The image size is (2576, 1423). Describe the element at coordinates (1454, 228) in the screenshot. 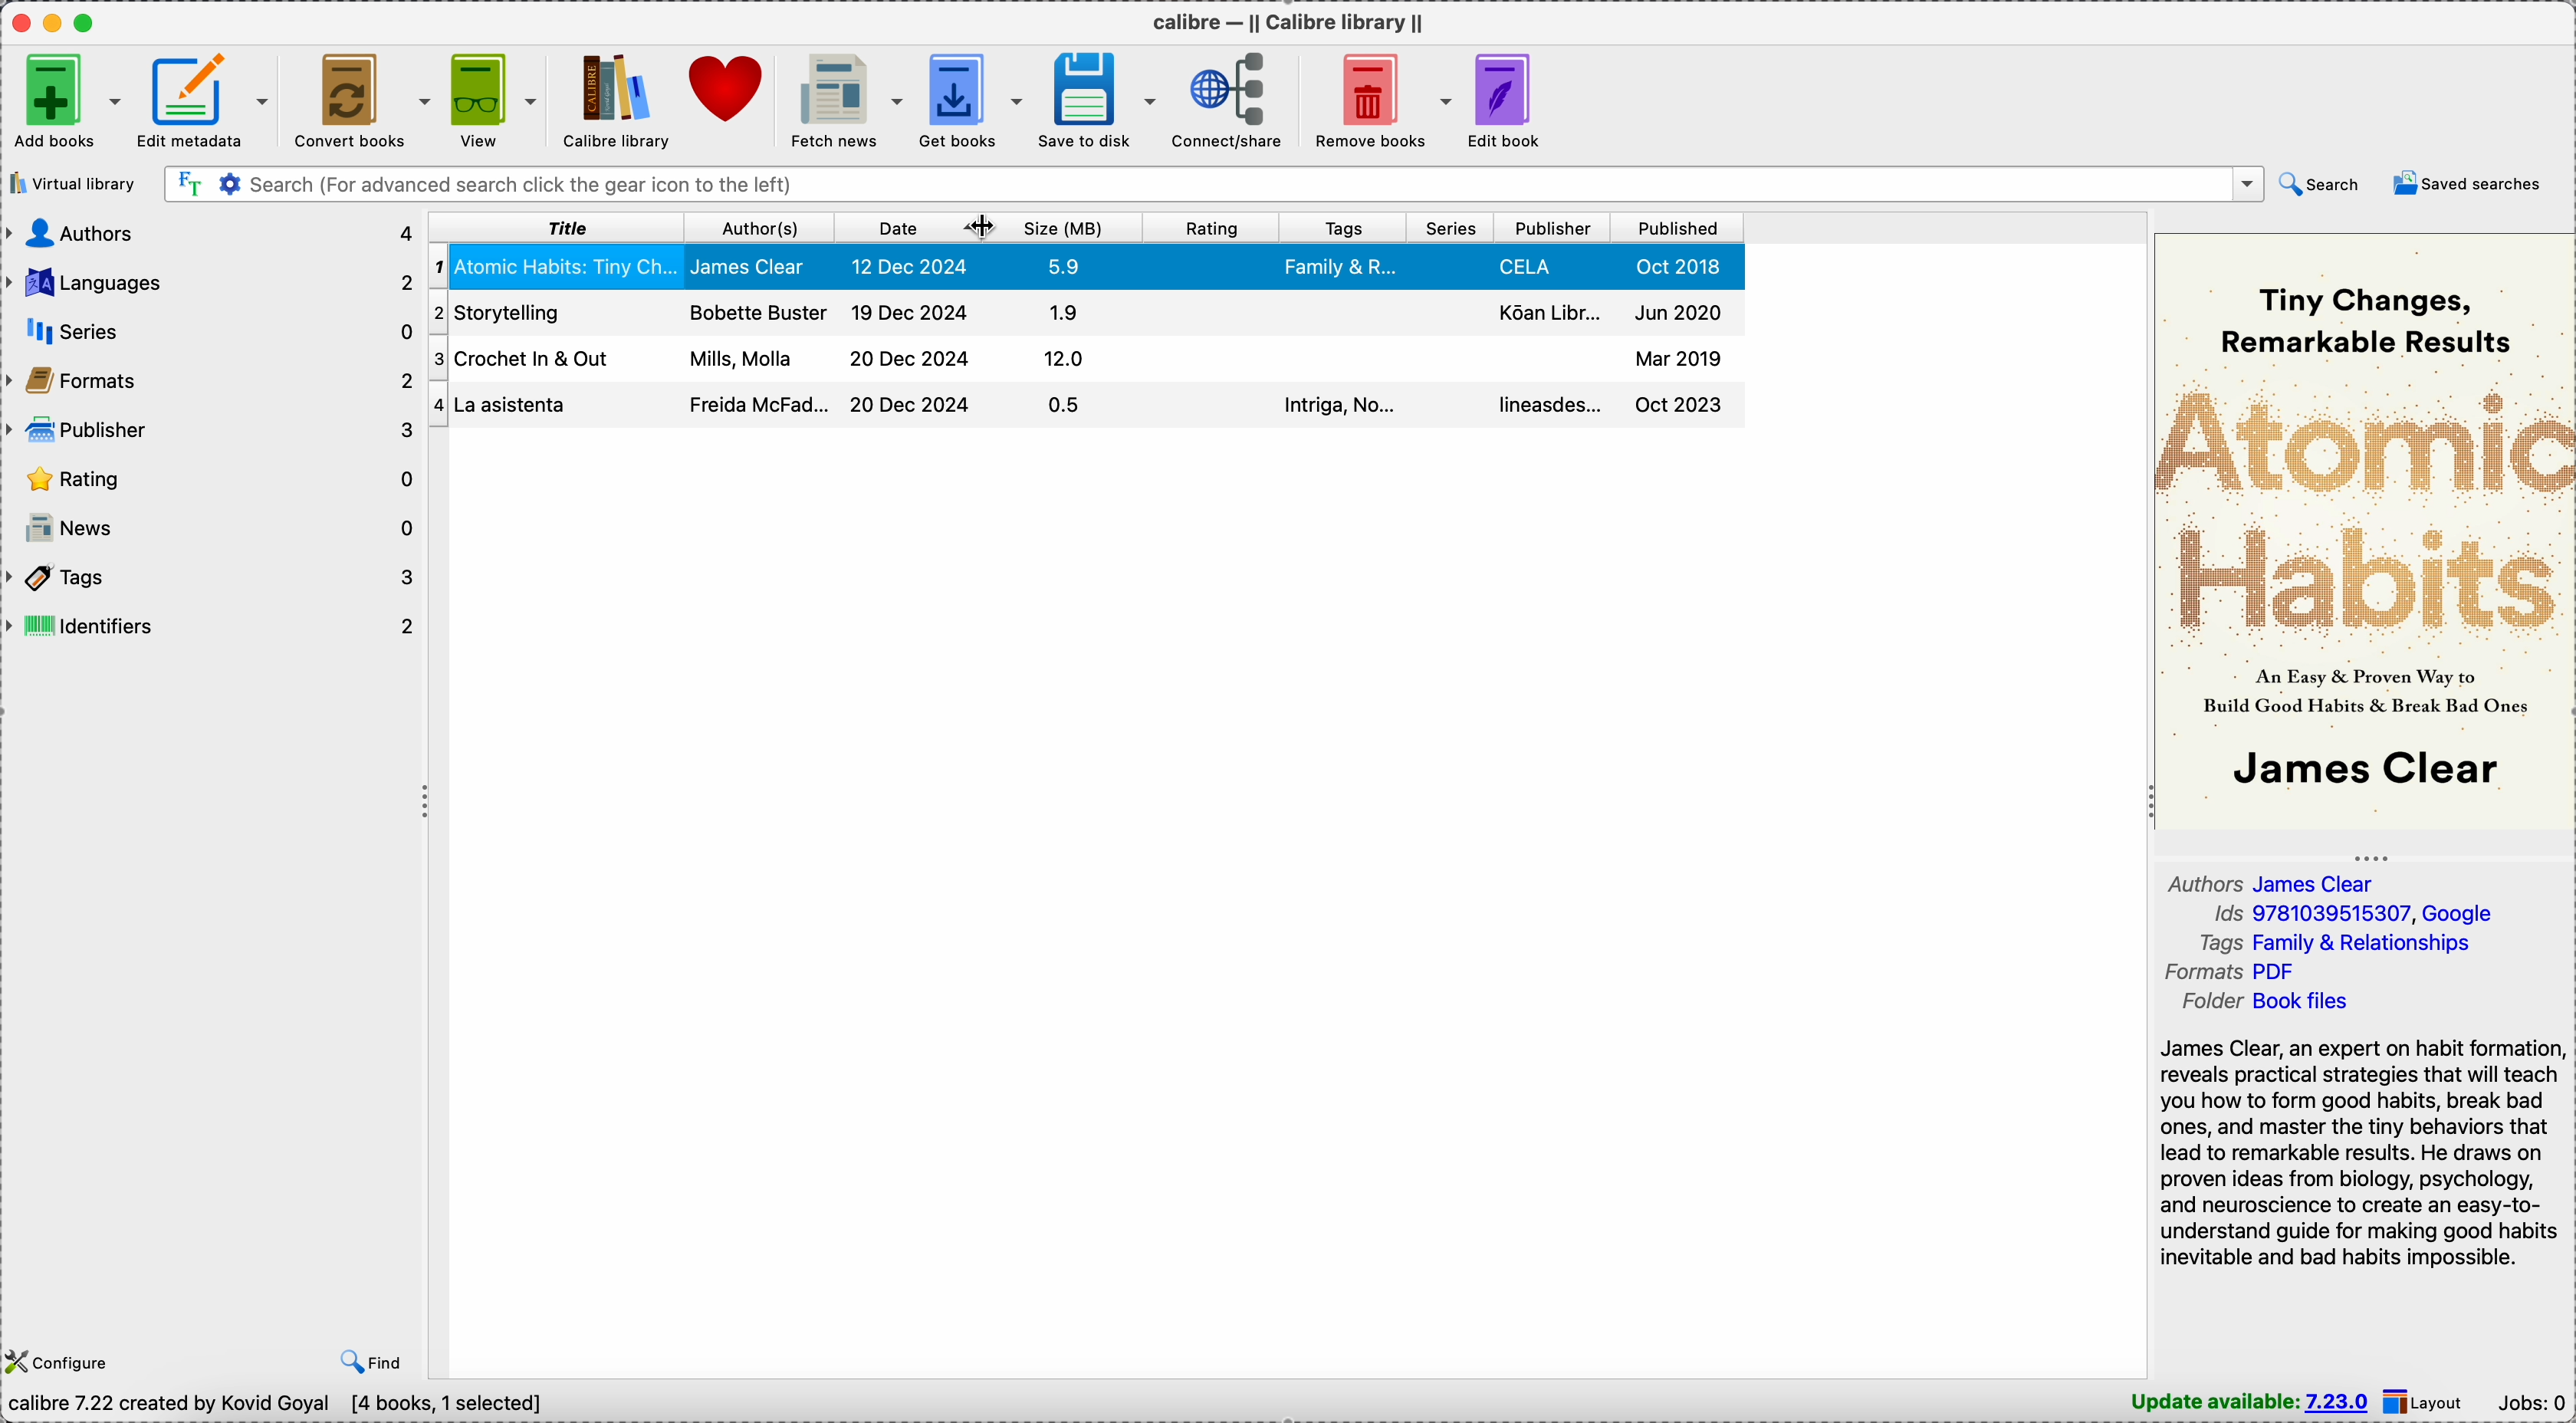

I see `series` at that location.